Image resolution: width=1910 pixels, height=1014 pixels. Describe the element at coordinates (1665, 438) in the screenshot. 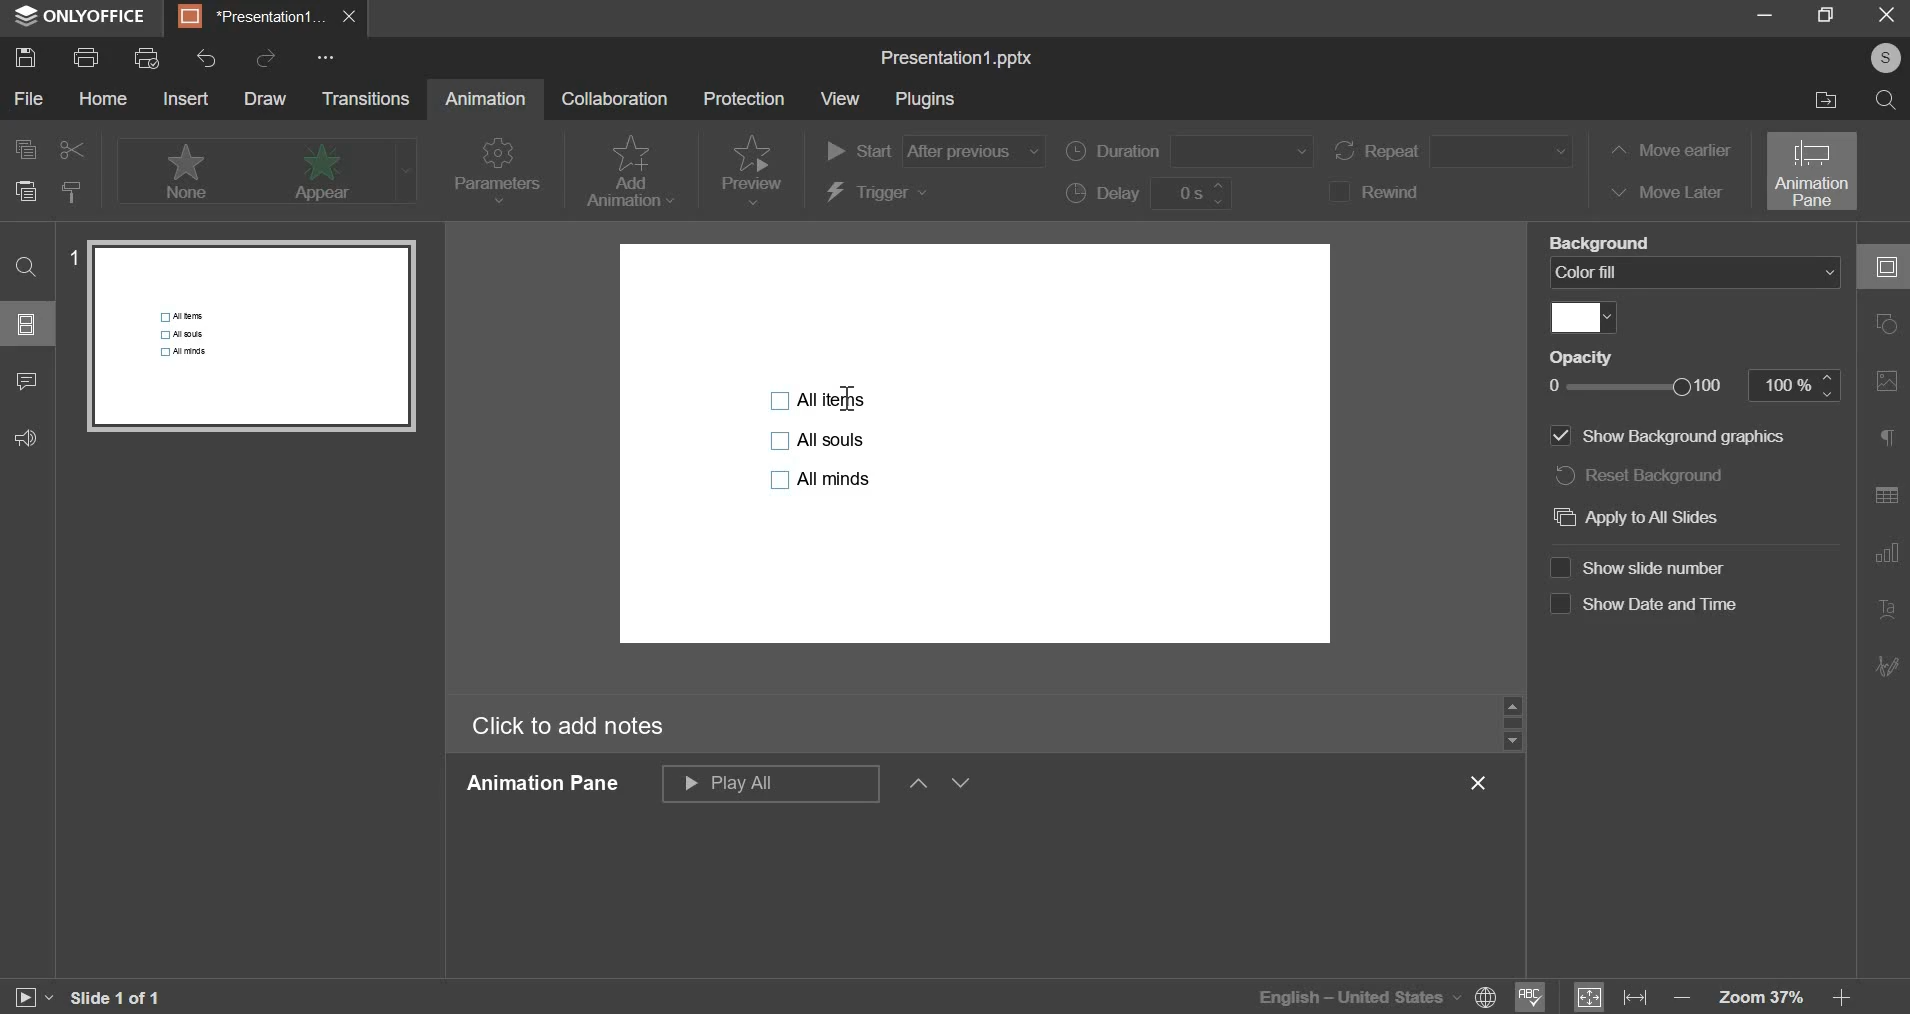

I see `show background graphics` at that location.